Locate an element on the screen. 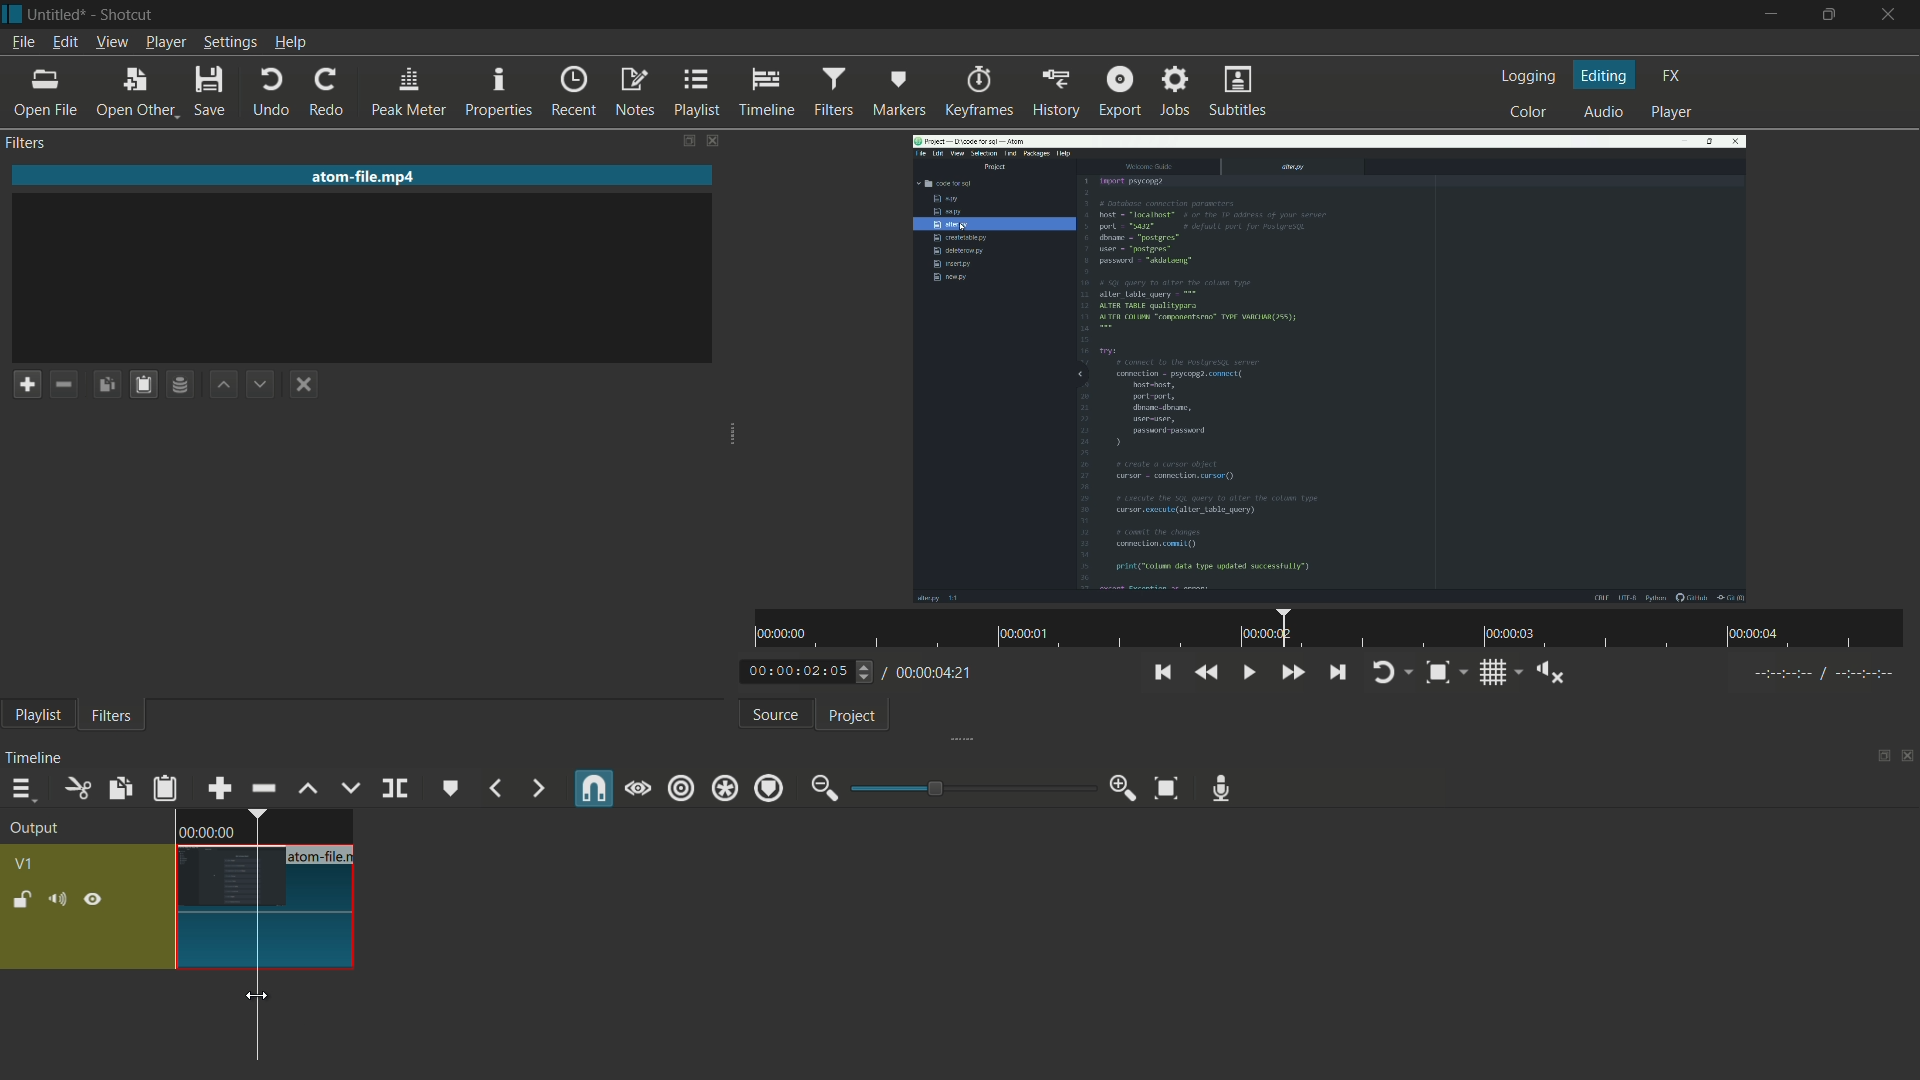  change layout is located at coordinates (685, 141).